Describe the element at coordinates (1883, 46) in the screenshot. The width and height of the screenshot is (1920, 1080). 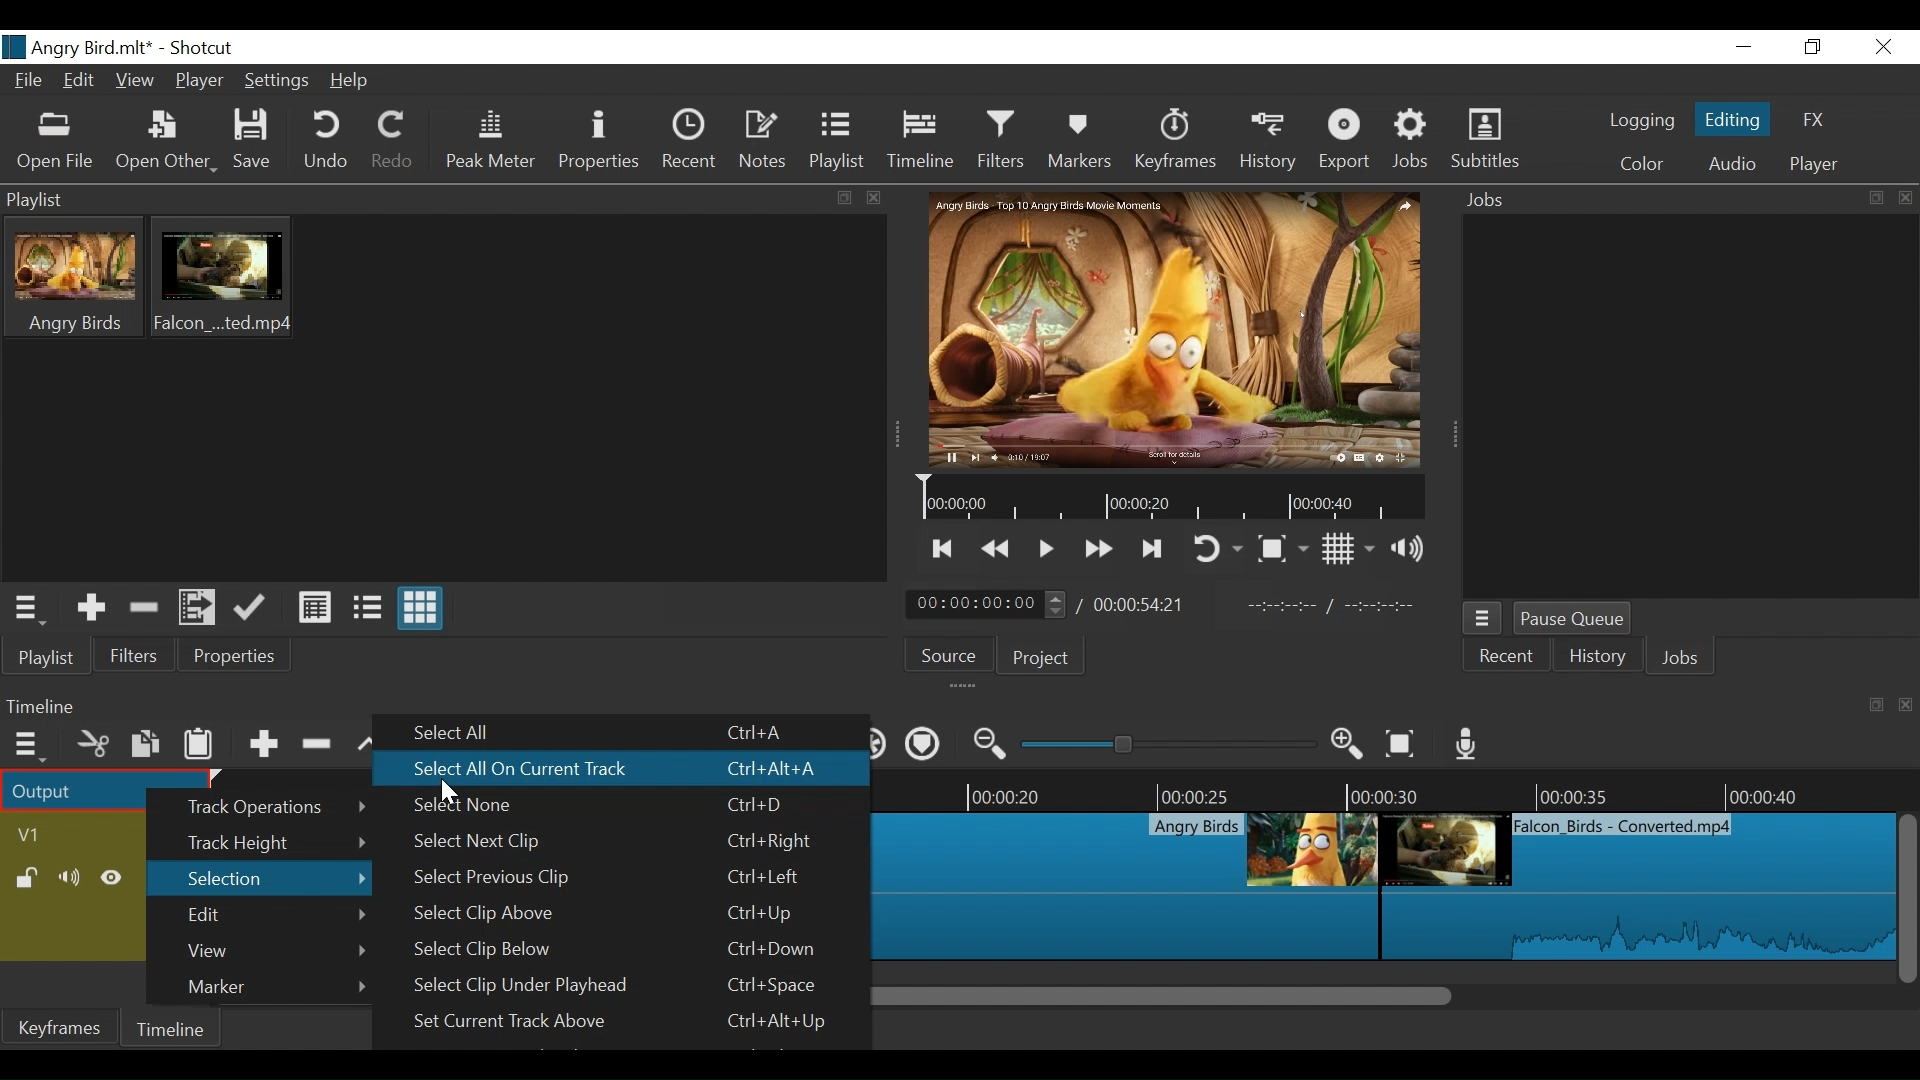
I see `Close` at that location.